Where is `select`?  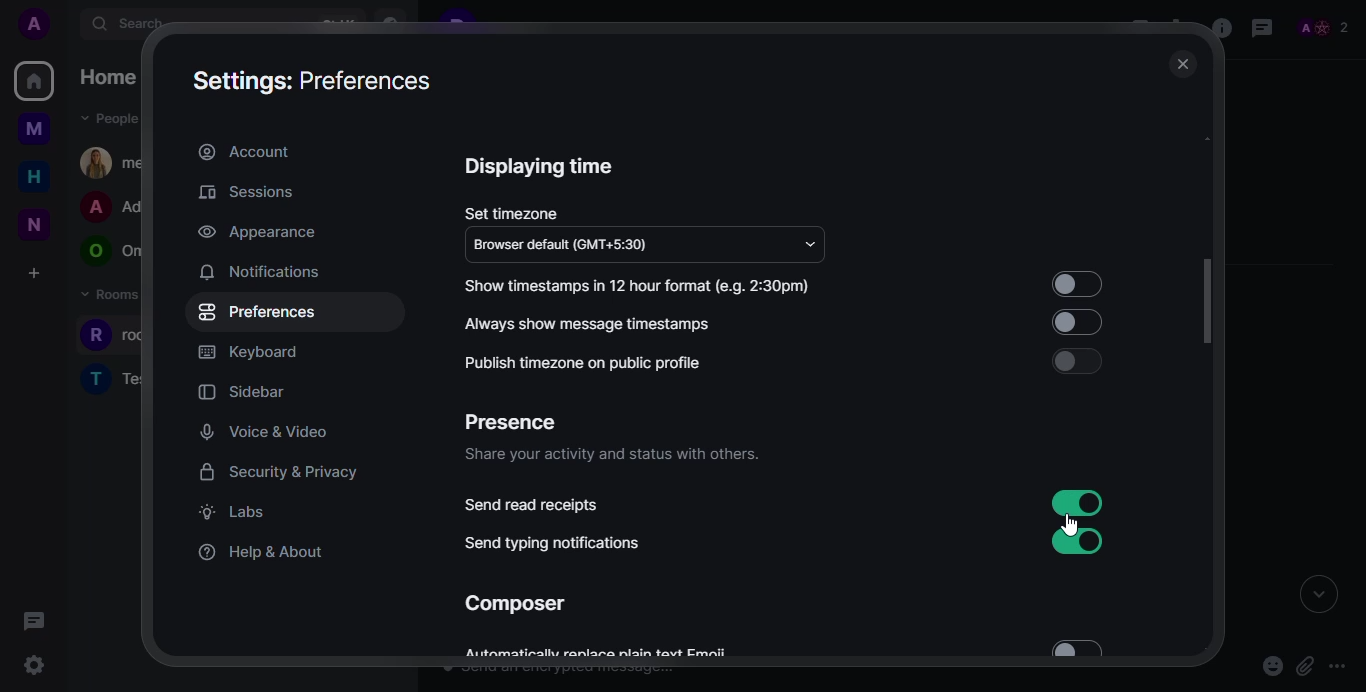 select is located at coordinates (1080, 646).